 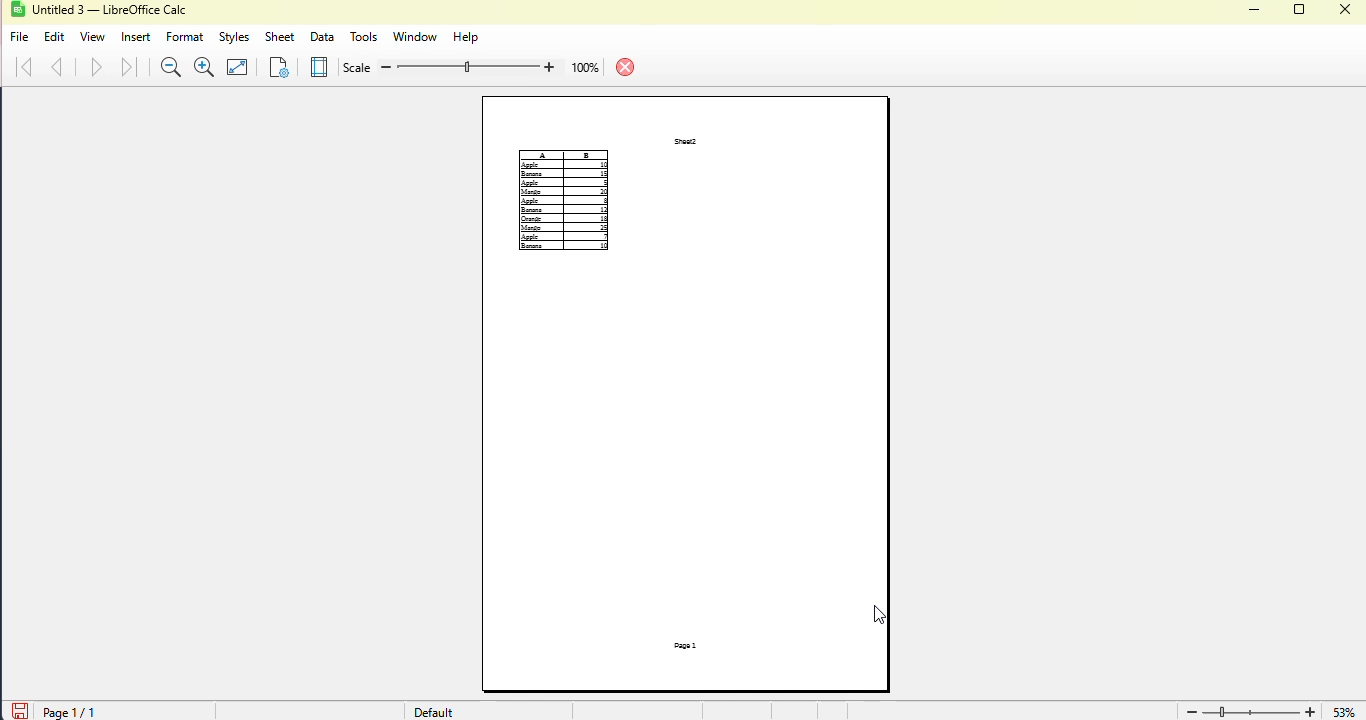 I want to click on window, so click(x=414, y=37).